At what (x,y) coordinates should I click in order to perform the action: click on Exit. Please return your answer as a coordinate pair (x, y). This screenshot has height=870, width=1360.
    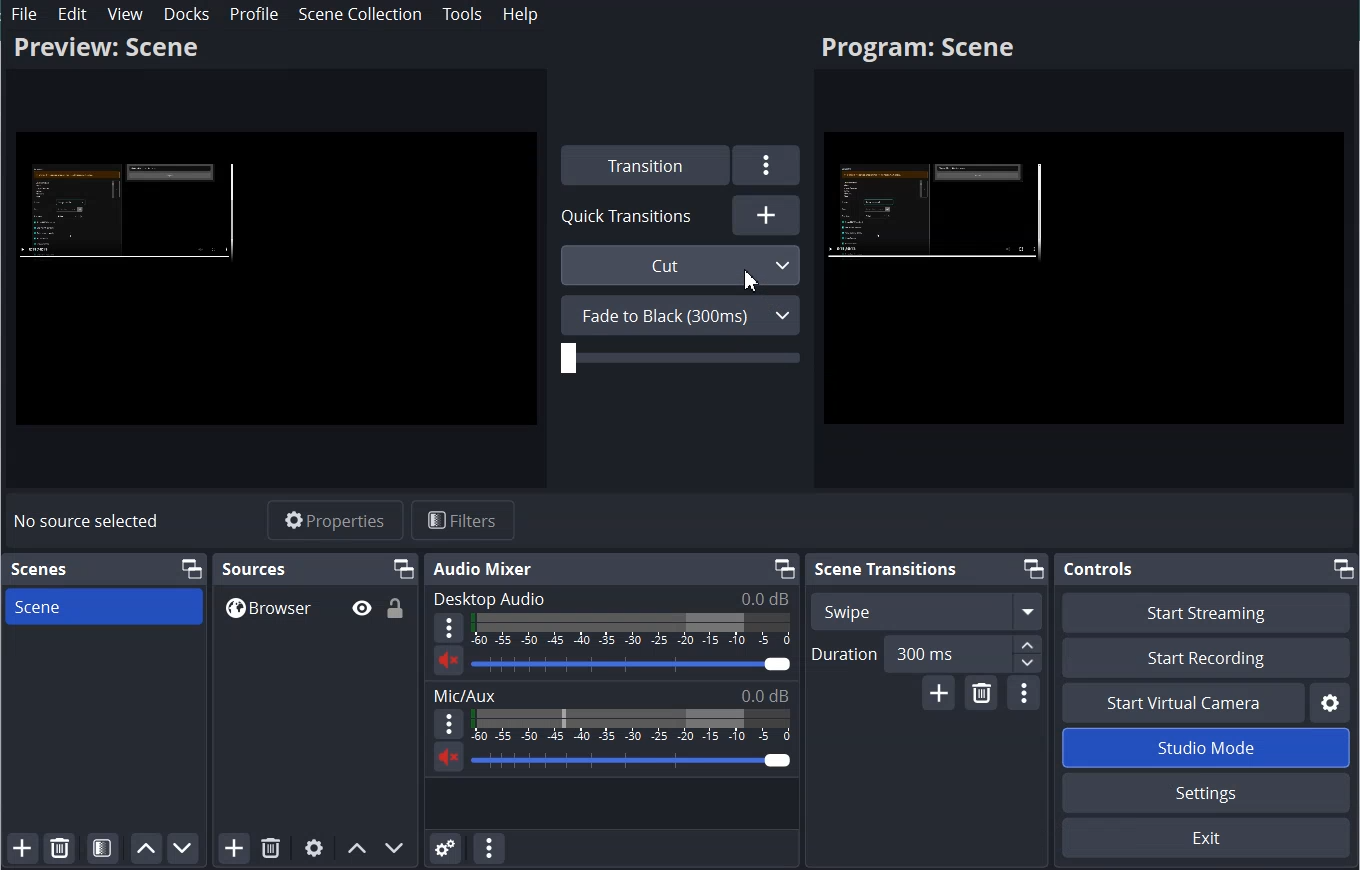
    Looking at the image, I should click on (1204, 839).